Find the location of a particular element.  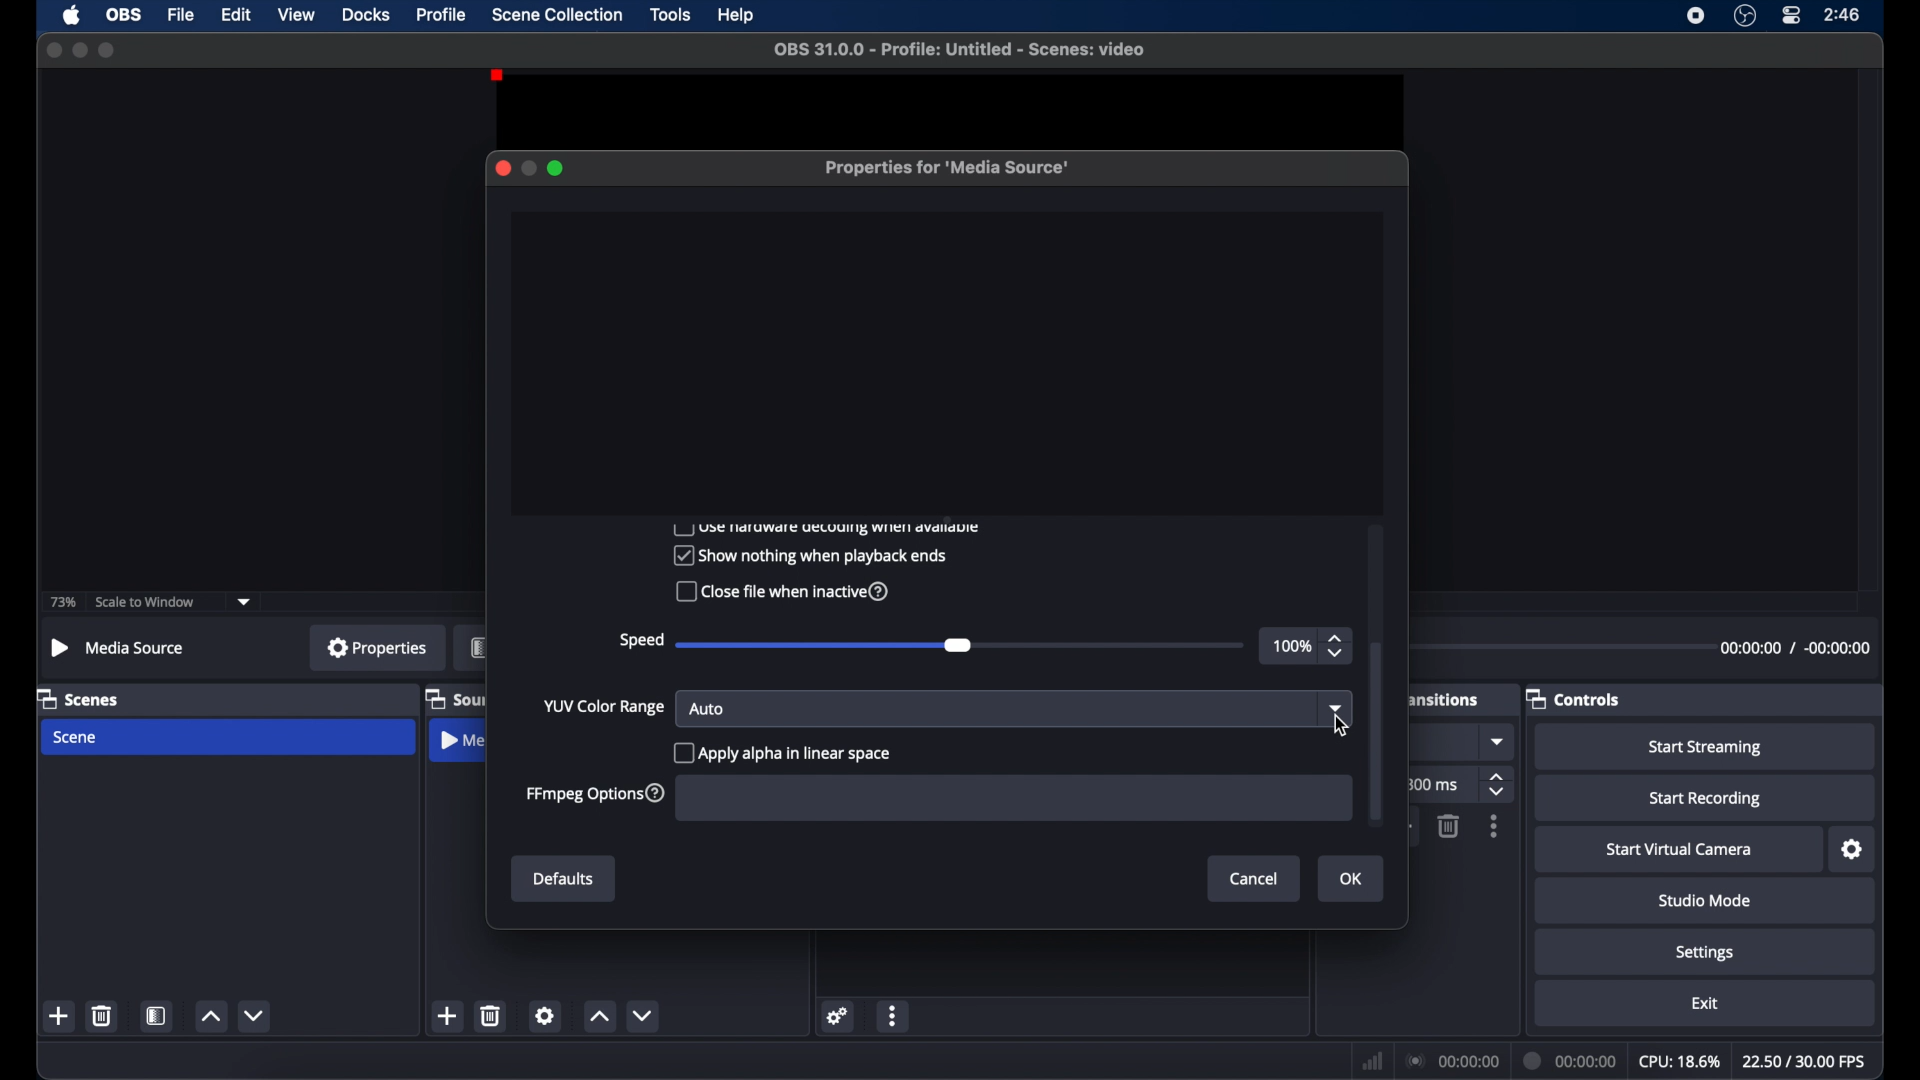

cursor is located at coordinates (1340, 726).